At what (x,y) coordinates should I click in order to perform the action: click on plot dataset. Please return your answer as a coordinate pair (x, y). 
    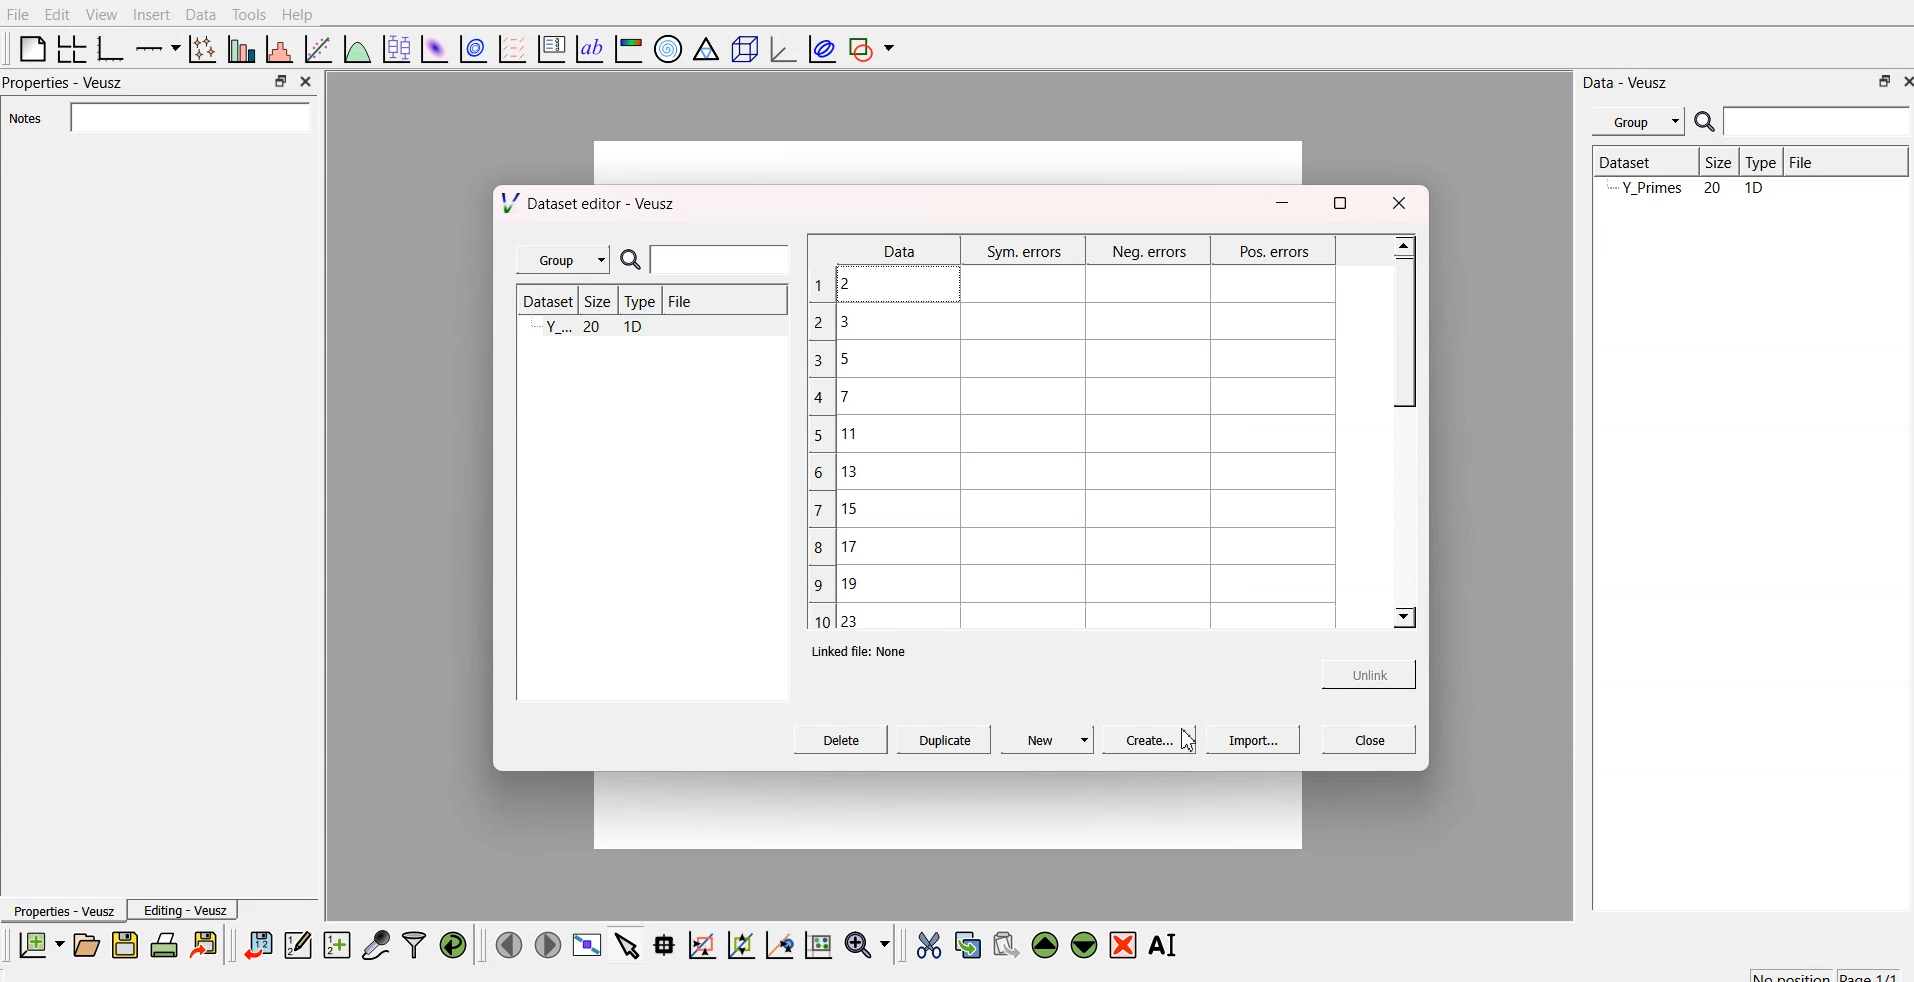
    Looking at the image, I should click on (435, 48).